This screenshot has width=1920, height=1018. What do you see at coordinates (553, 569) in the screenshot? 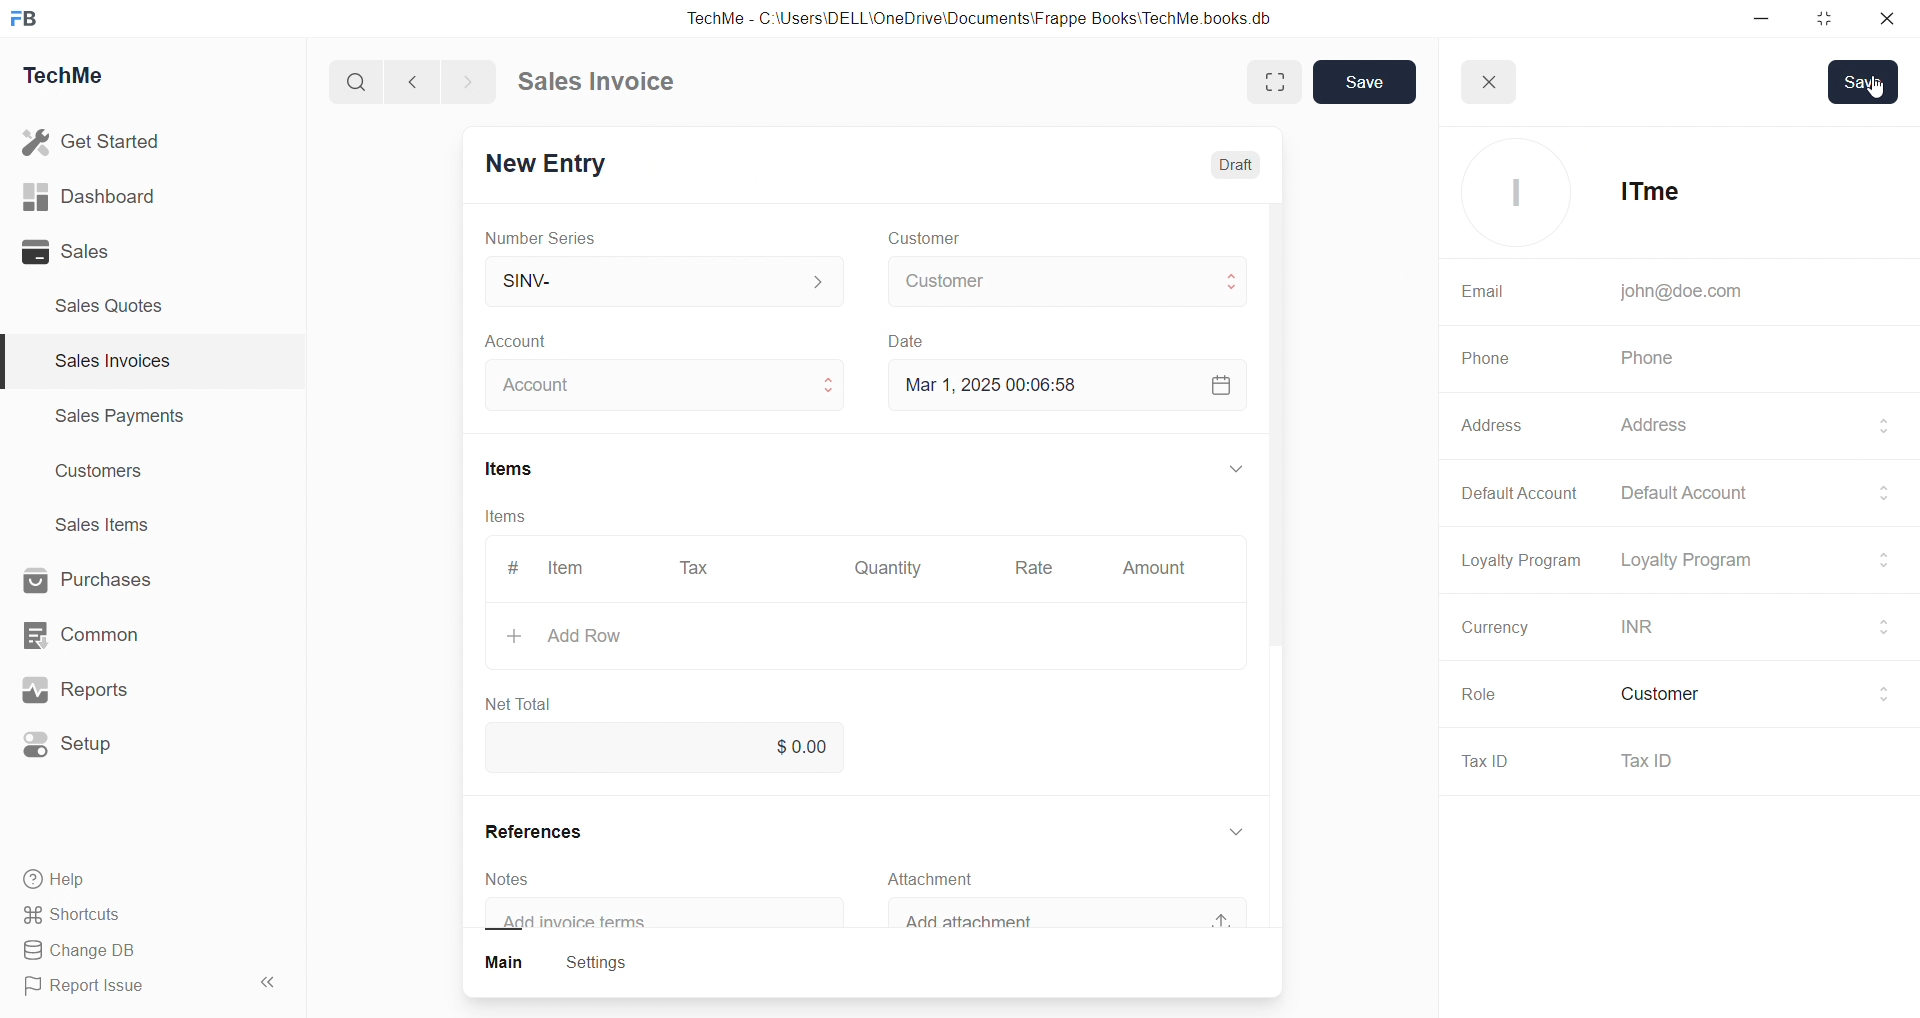
I see `# Item` at bounding box center [553, 569].